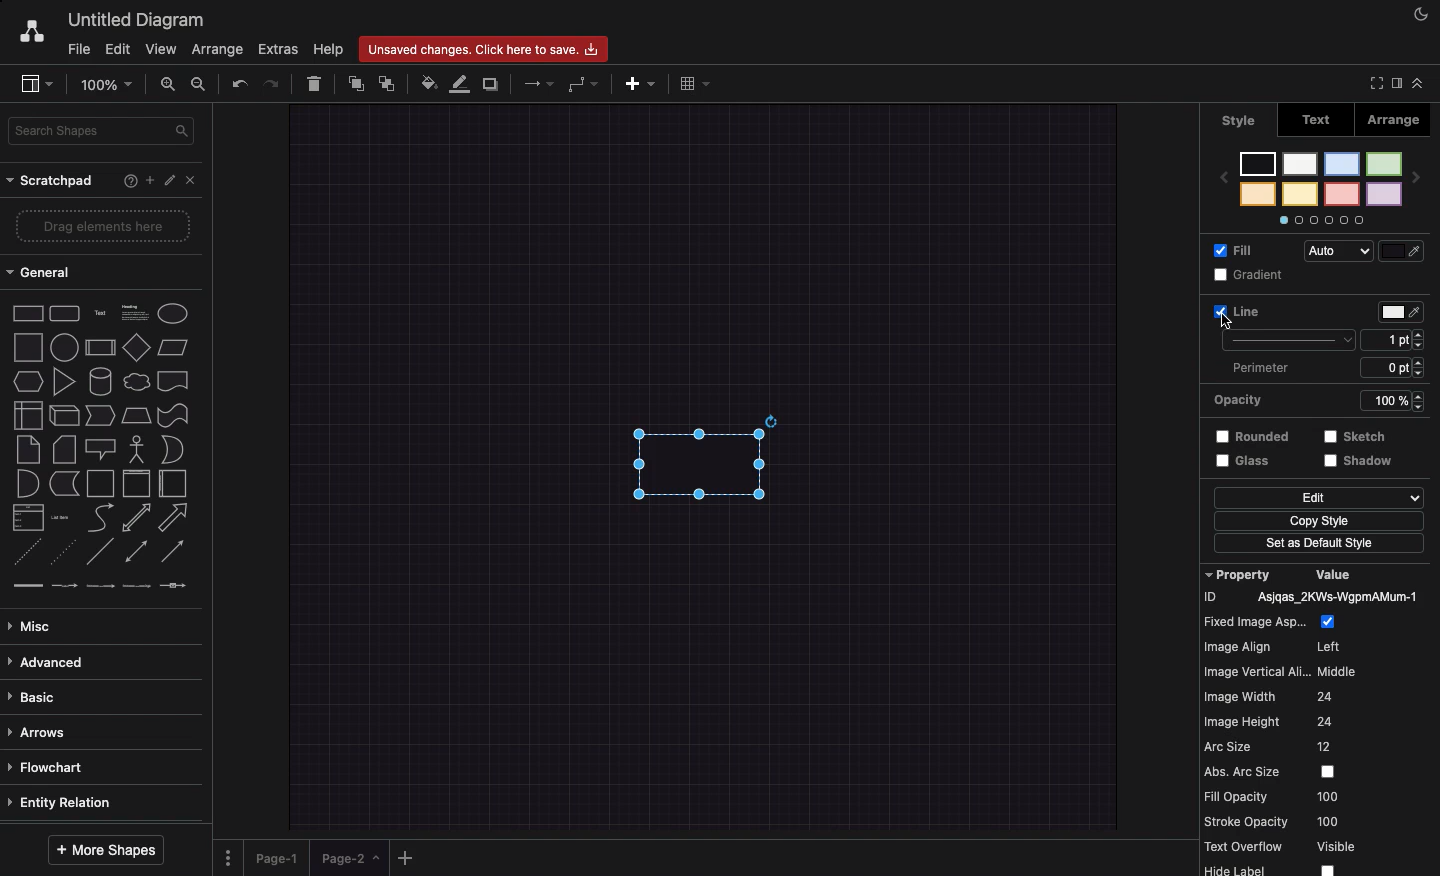  What do you see at coordinates (47, 659) in the screenshot?
I see `Advanced` at bounding box center [47, 659].